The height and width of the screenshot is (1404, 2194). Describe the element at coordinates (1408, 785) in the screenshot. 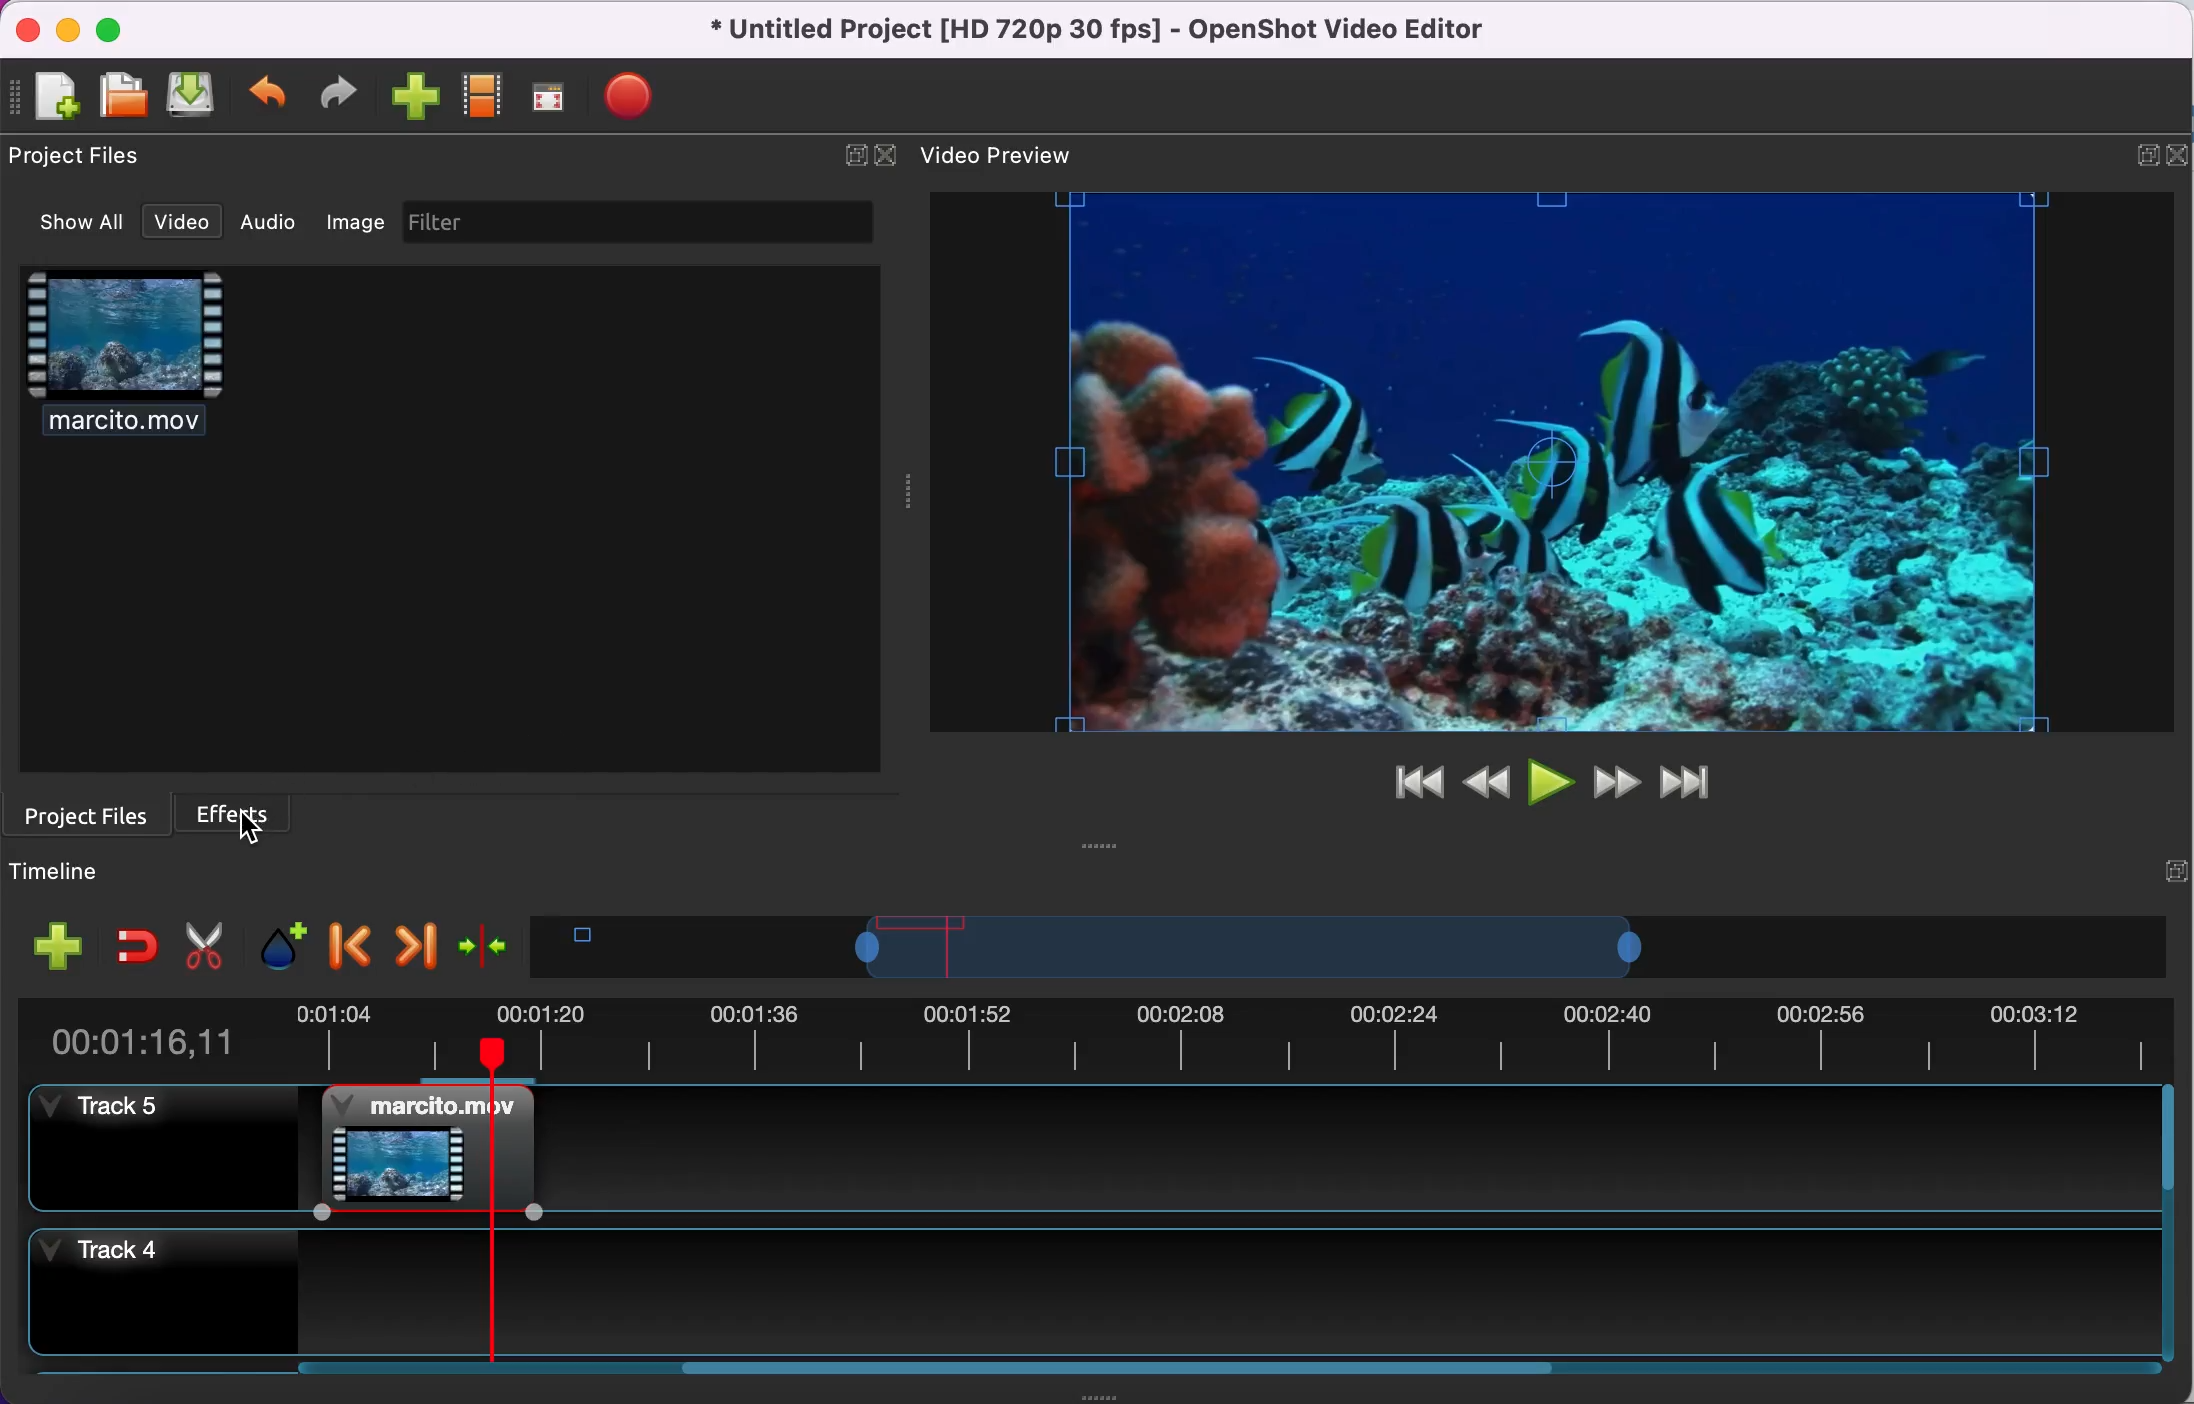

I see `jump to start` at that location.